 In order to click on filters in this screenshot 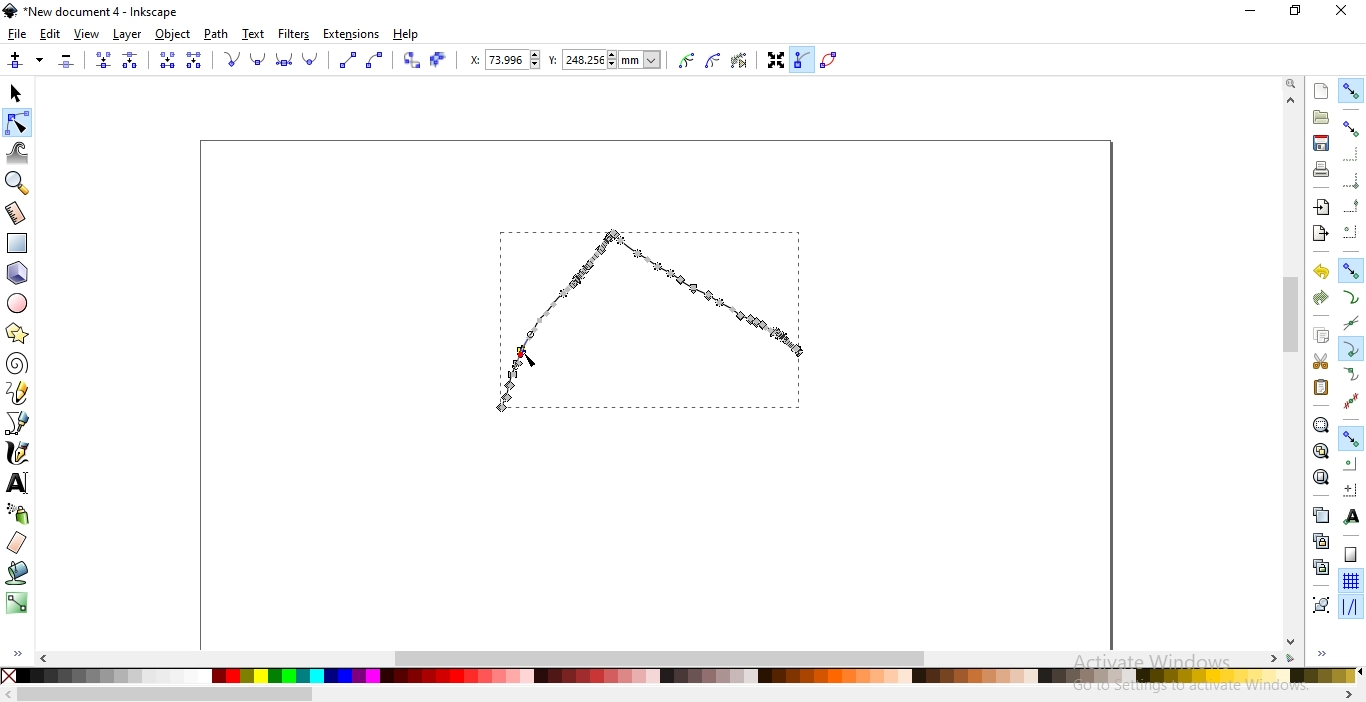, I will do `click(295, 34)`.